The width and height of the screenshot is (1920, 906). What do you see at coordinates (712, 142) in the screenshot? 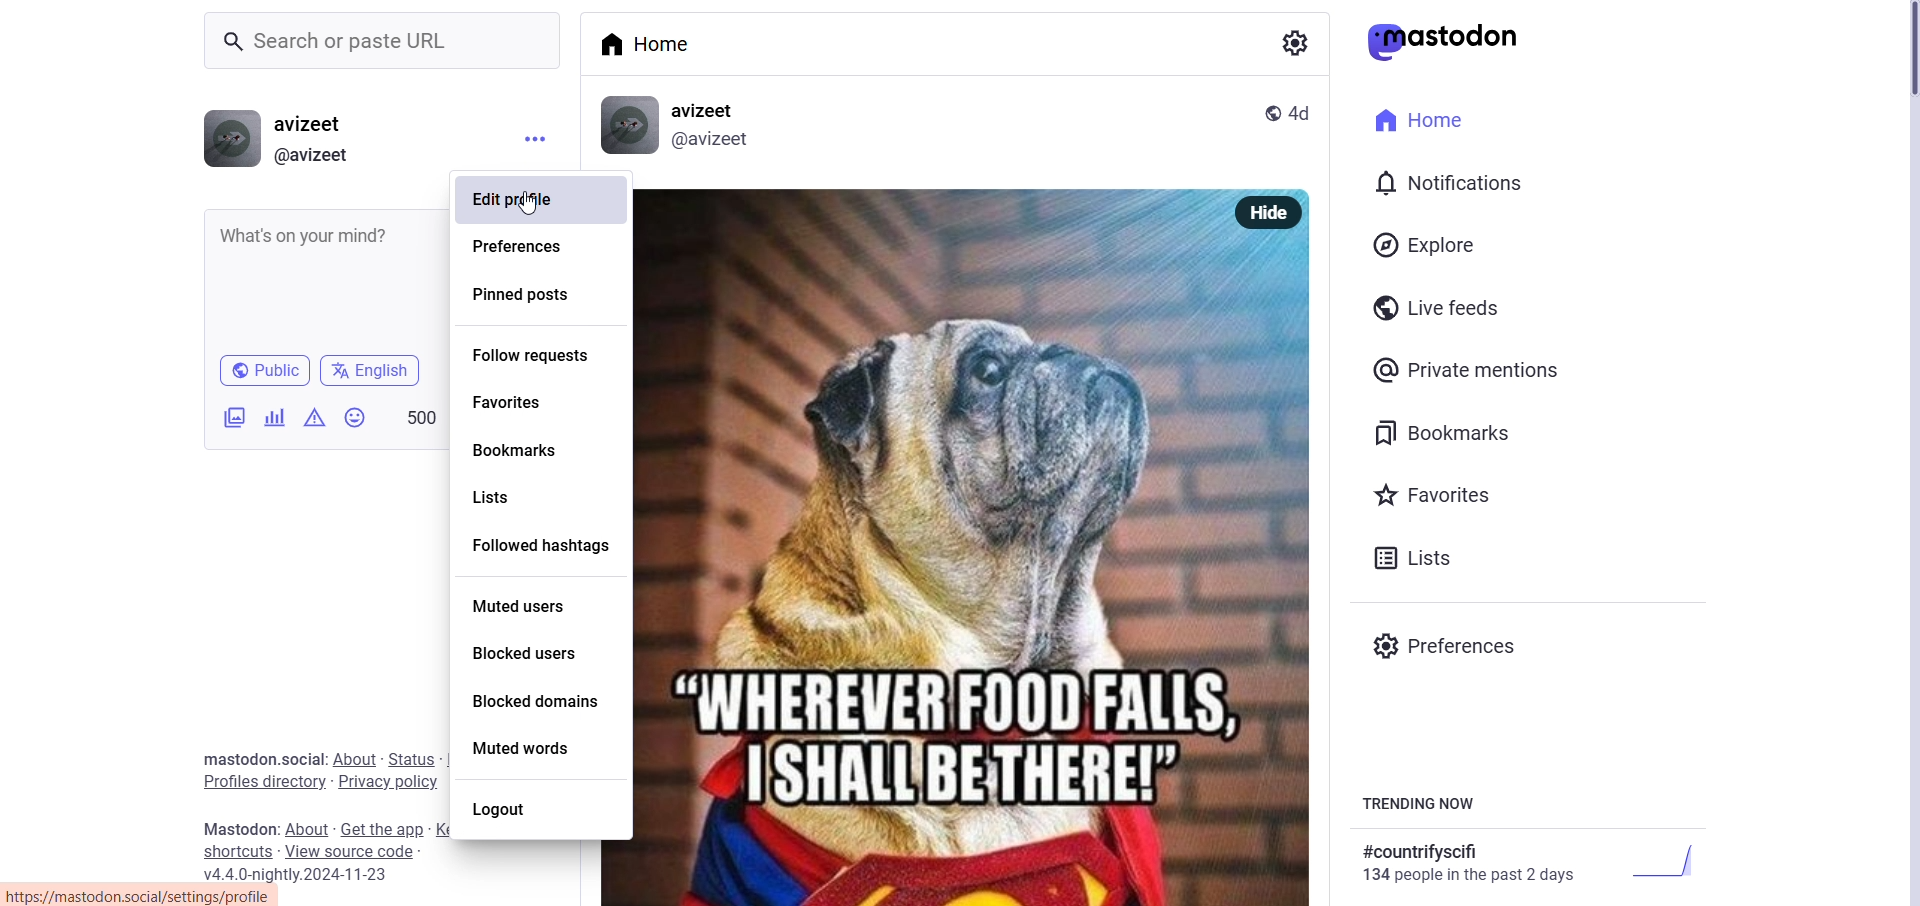
I see `id` at bounding box center [712, 142].